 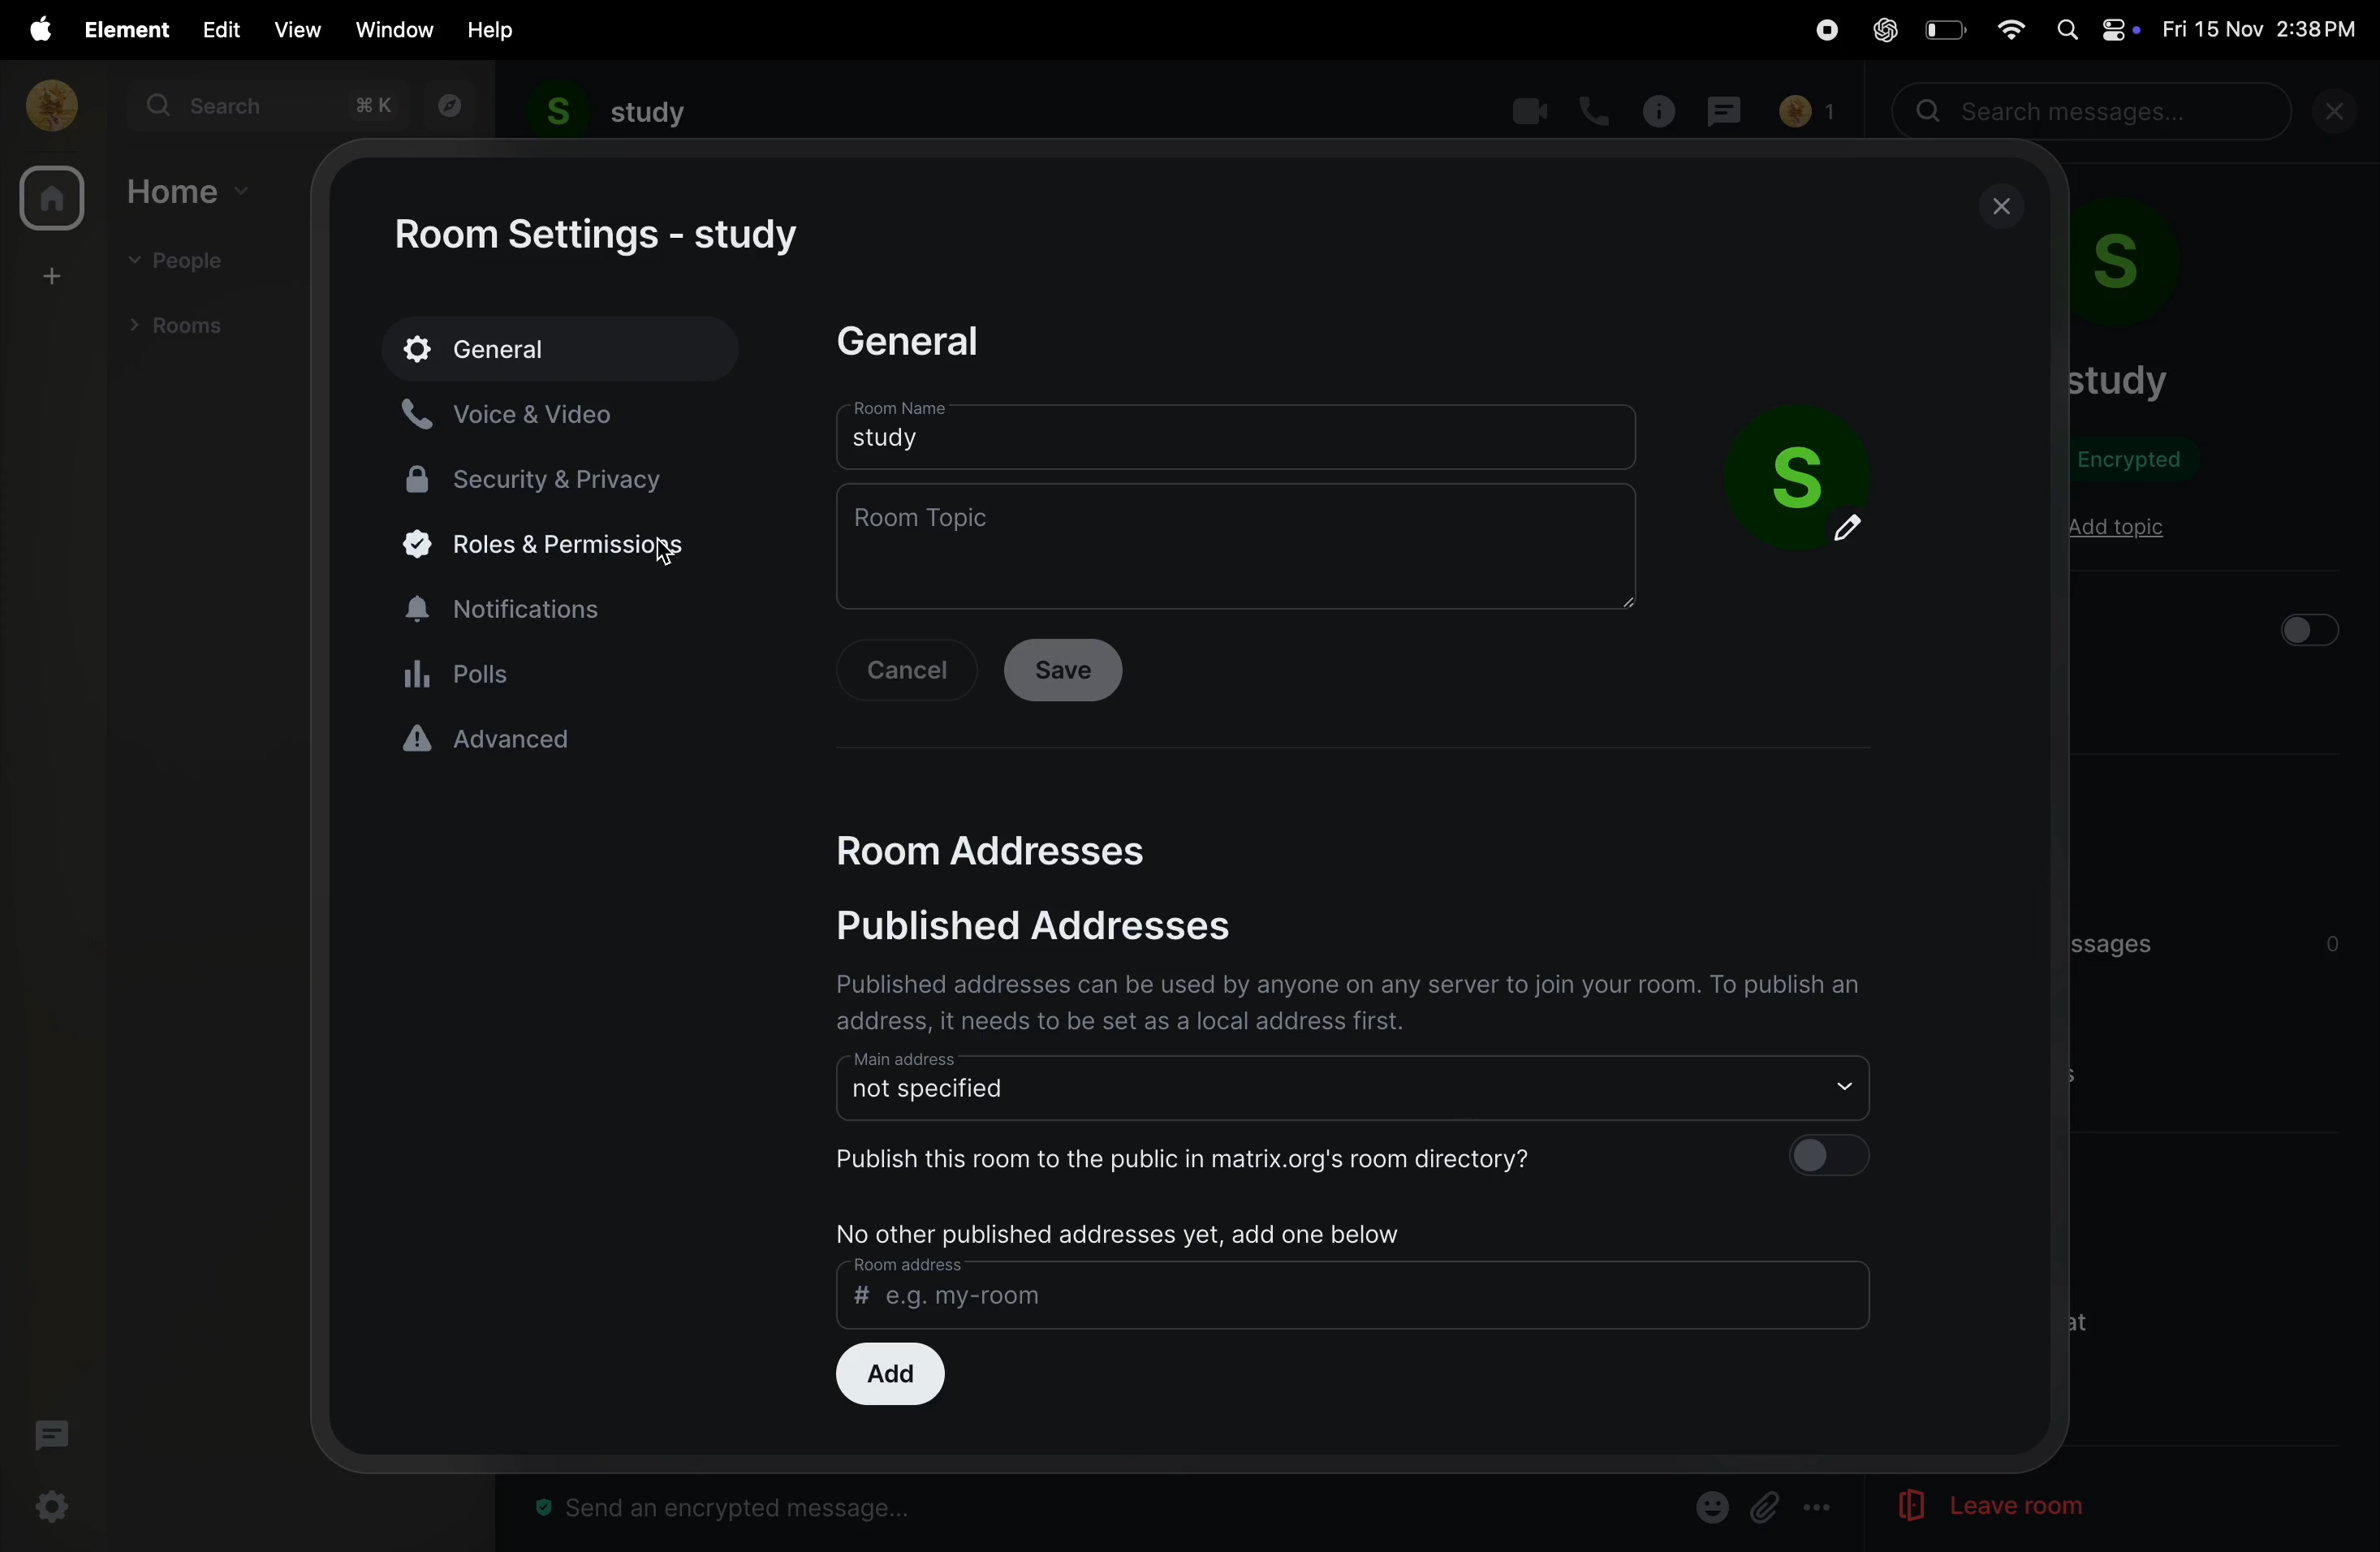 What do you see at coordinates (1884, 32) in the screenshot?
I see `chatgpt` at bounding box center [1884, 32].